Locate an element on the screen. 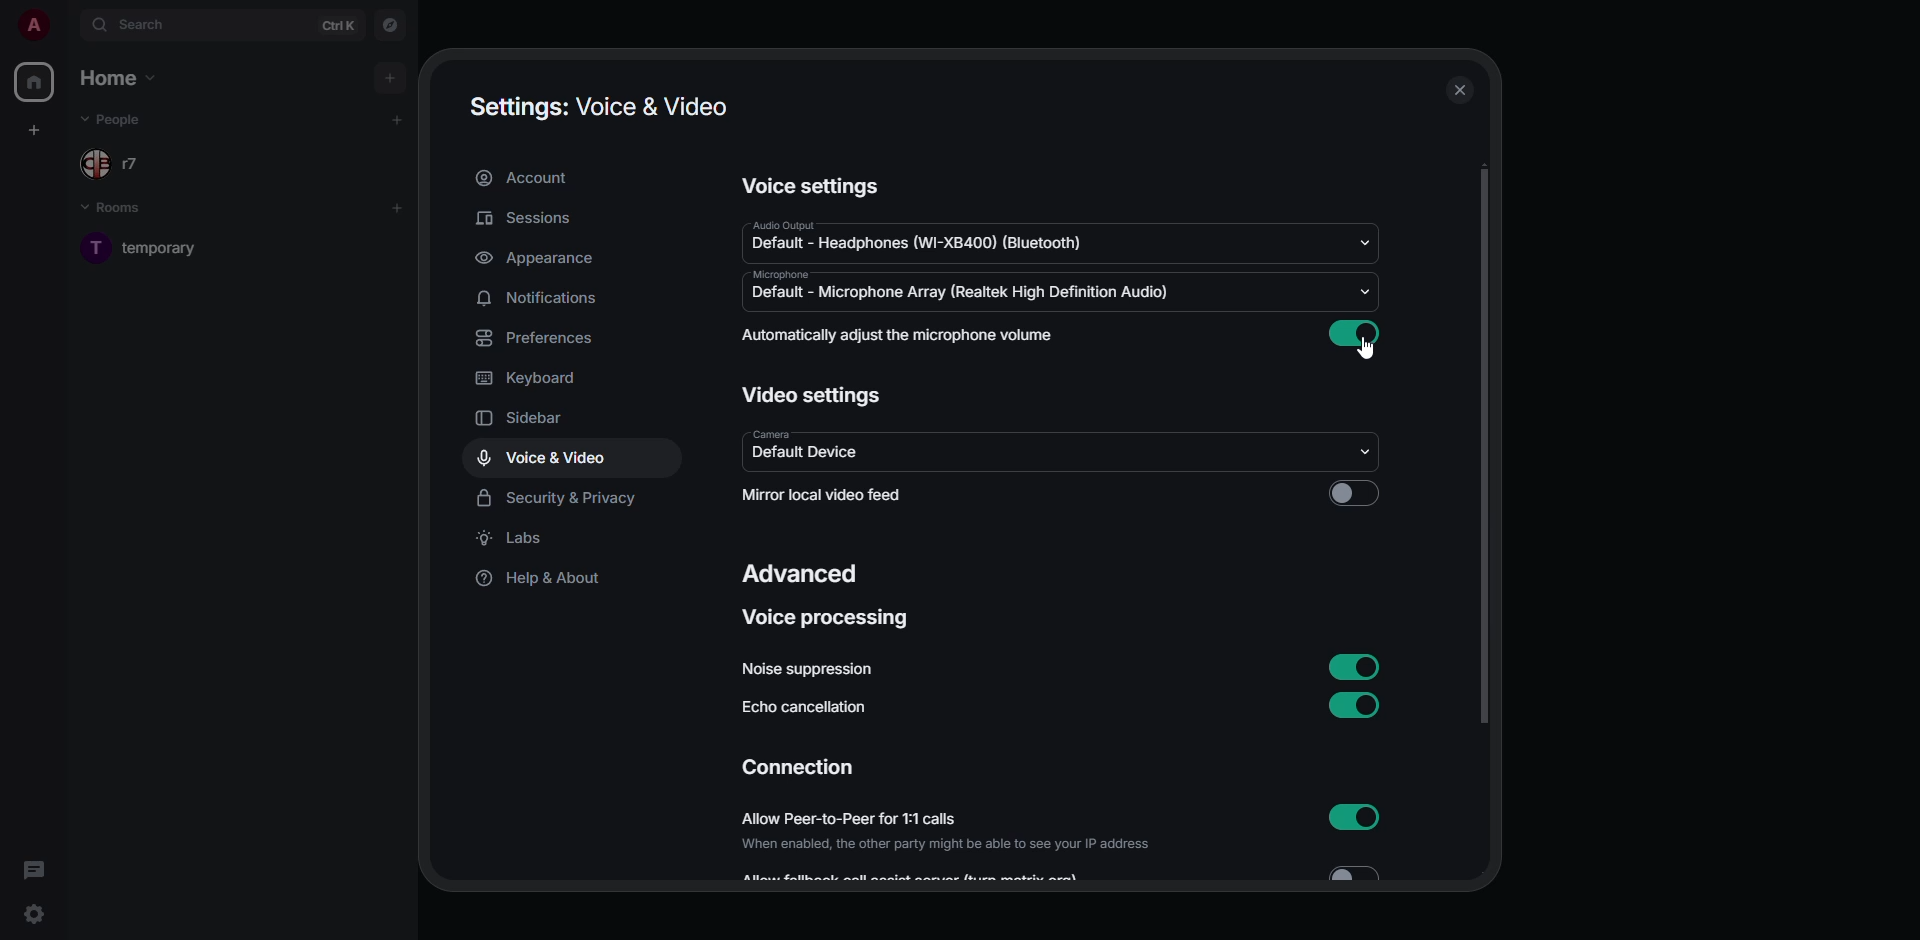 This screenshot has width=1920, height=940. sessions is located at coordinates (530, 217).